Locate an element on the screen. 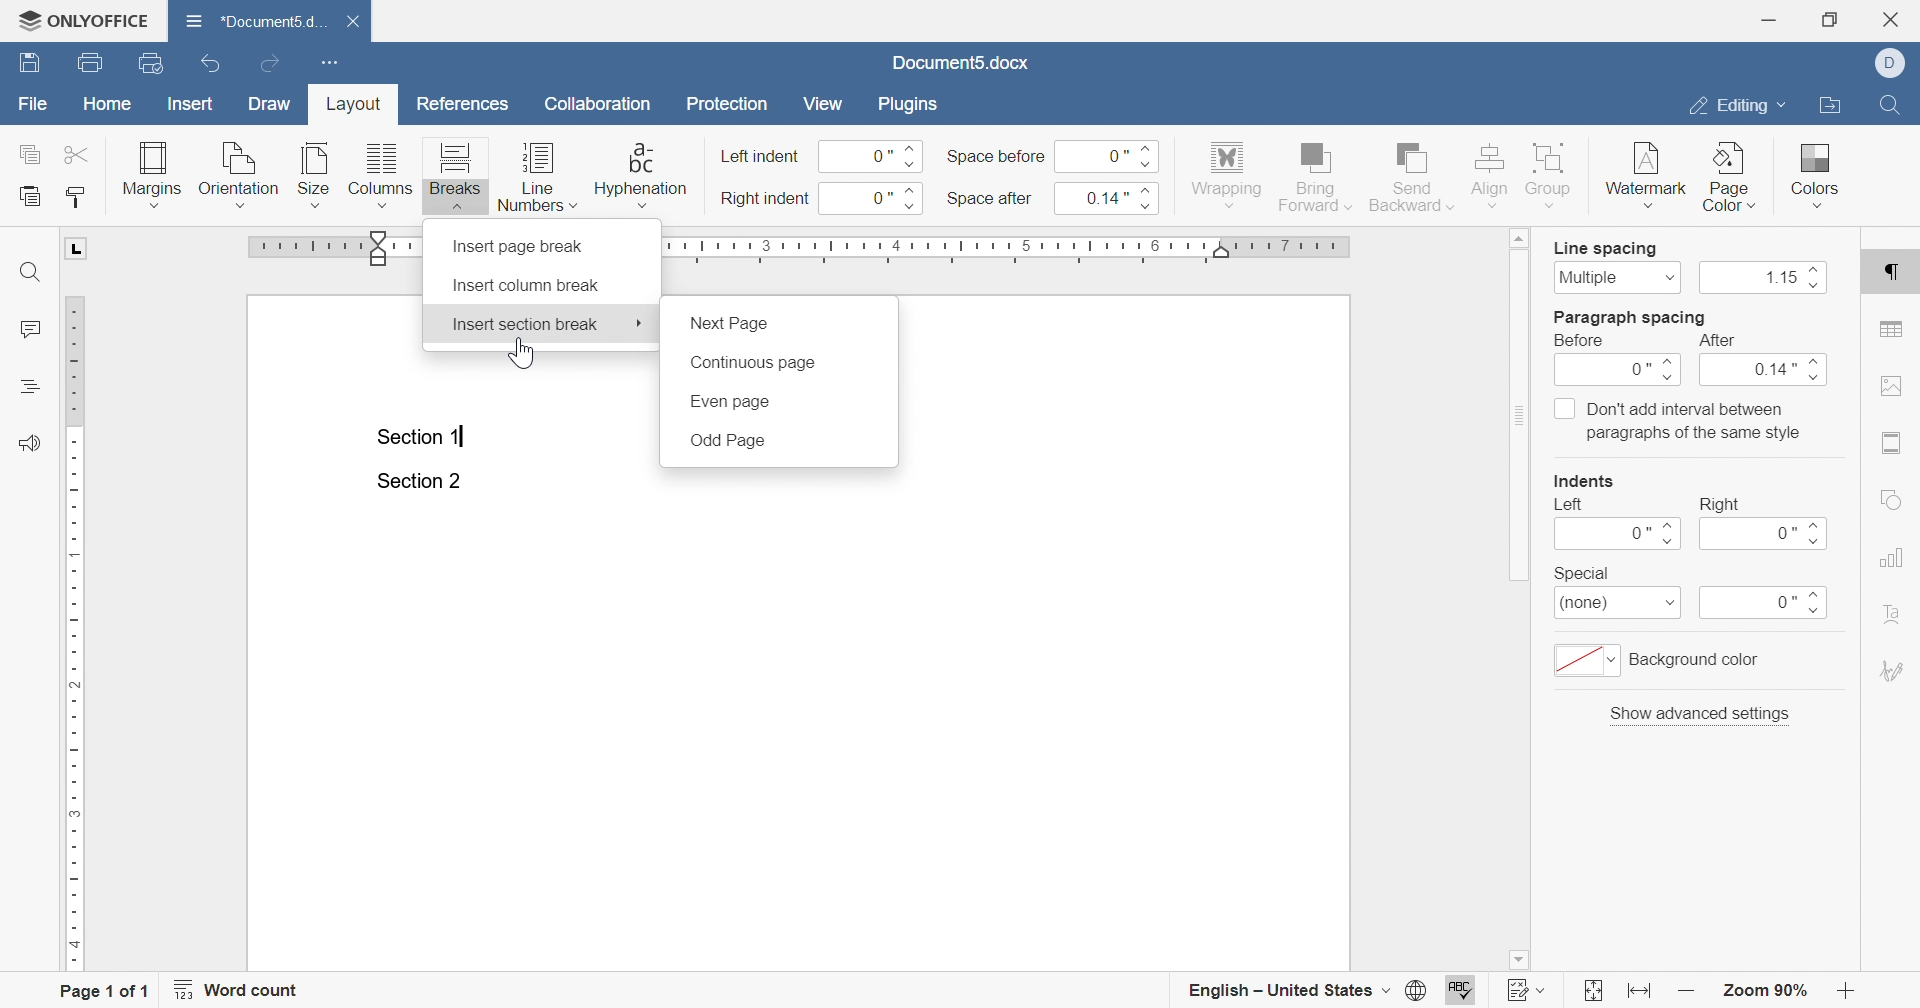 This screenshot has height=1008, width=1920. Dell is located at coordinates (1893, 61).